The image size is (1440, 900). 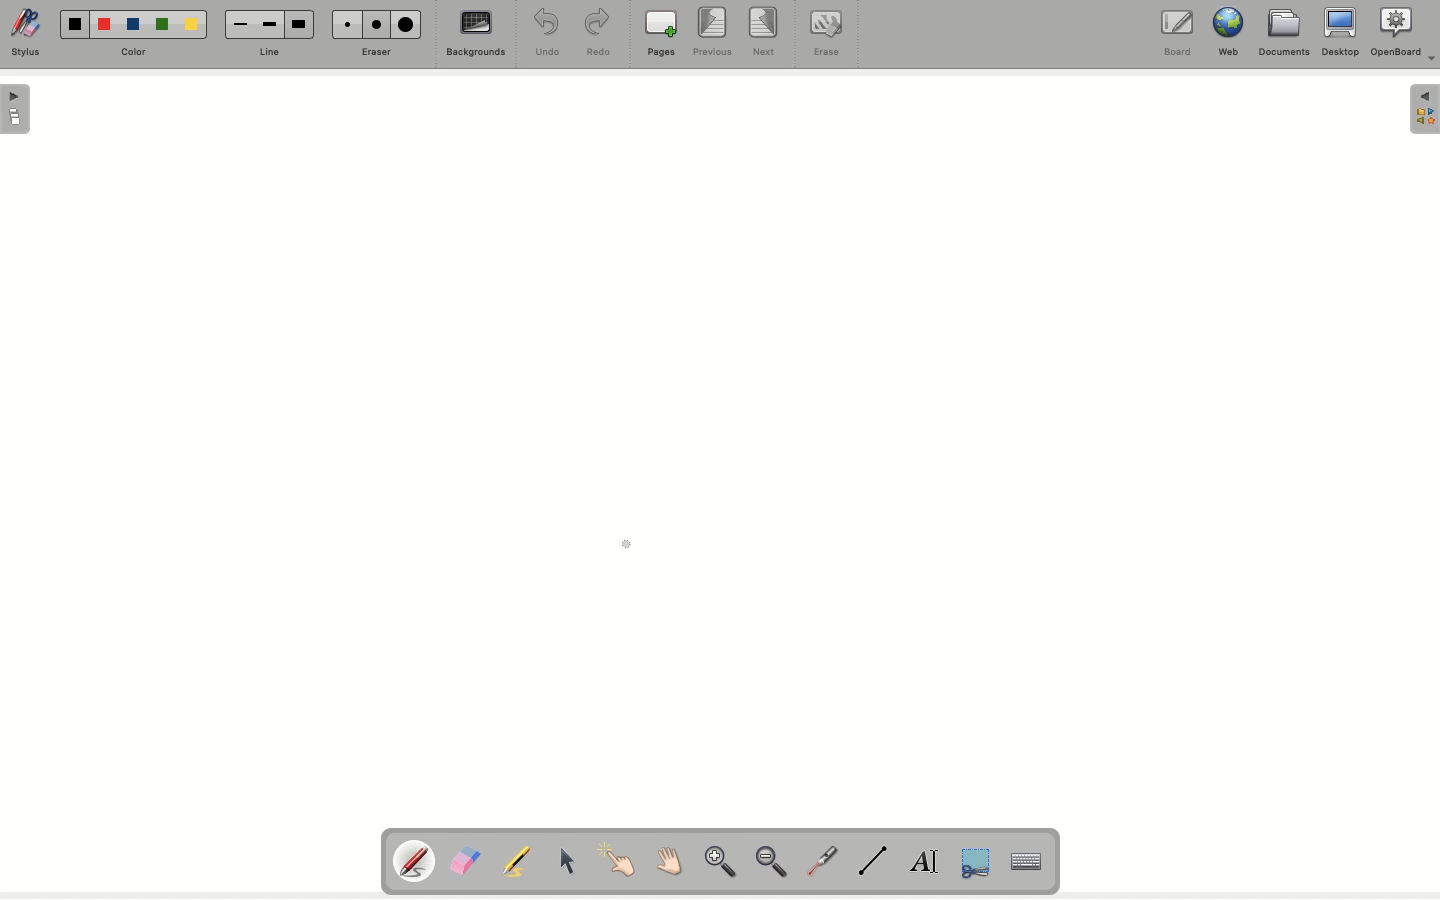 What do you see at coordinates (824, 861) in the screenshot?
I see `Laser` at bounding box center [824, 861].